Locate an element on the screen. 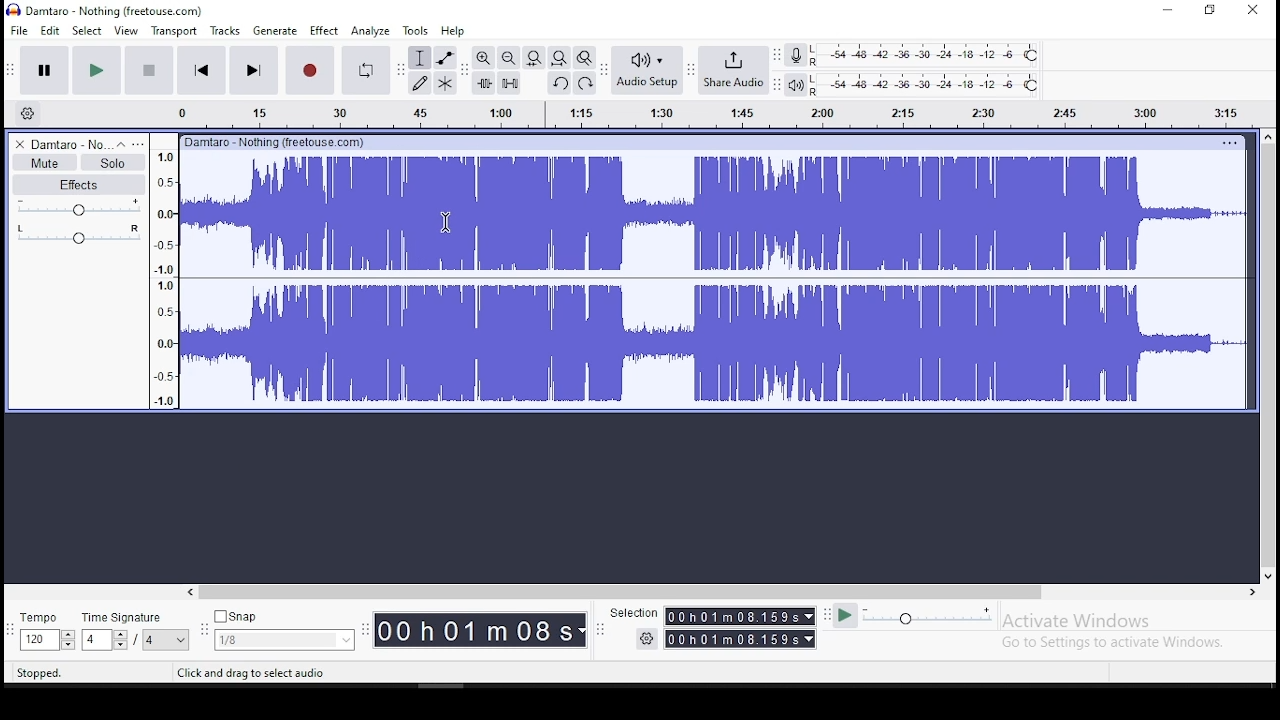   is located at coordinates (463, 68).